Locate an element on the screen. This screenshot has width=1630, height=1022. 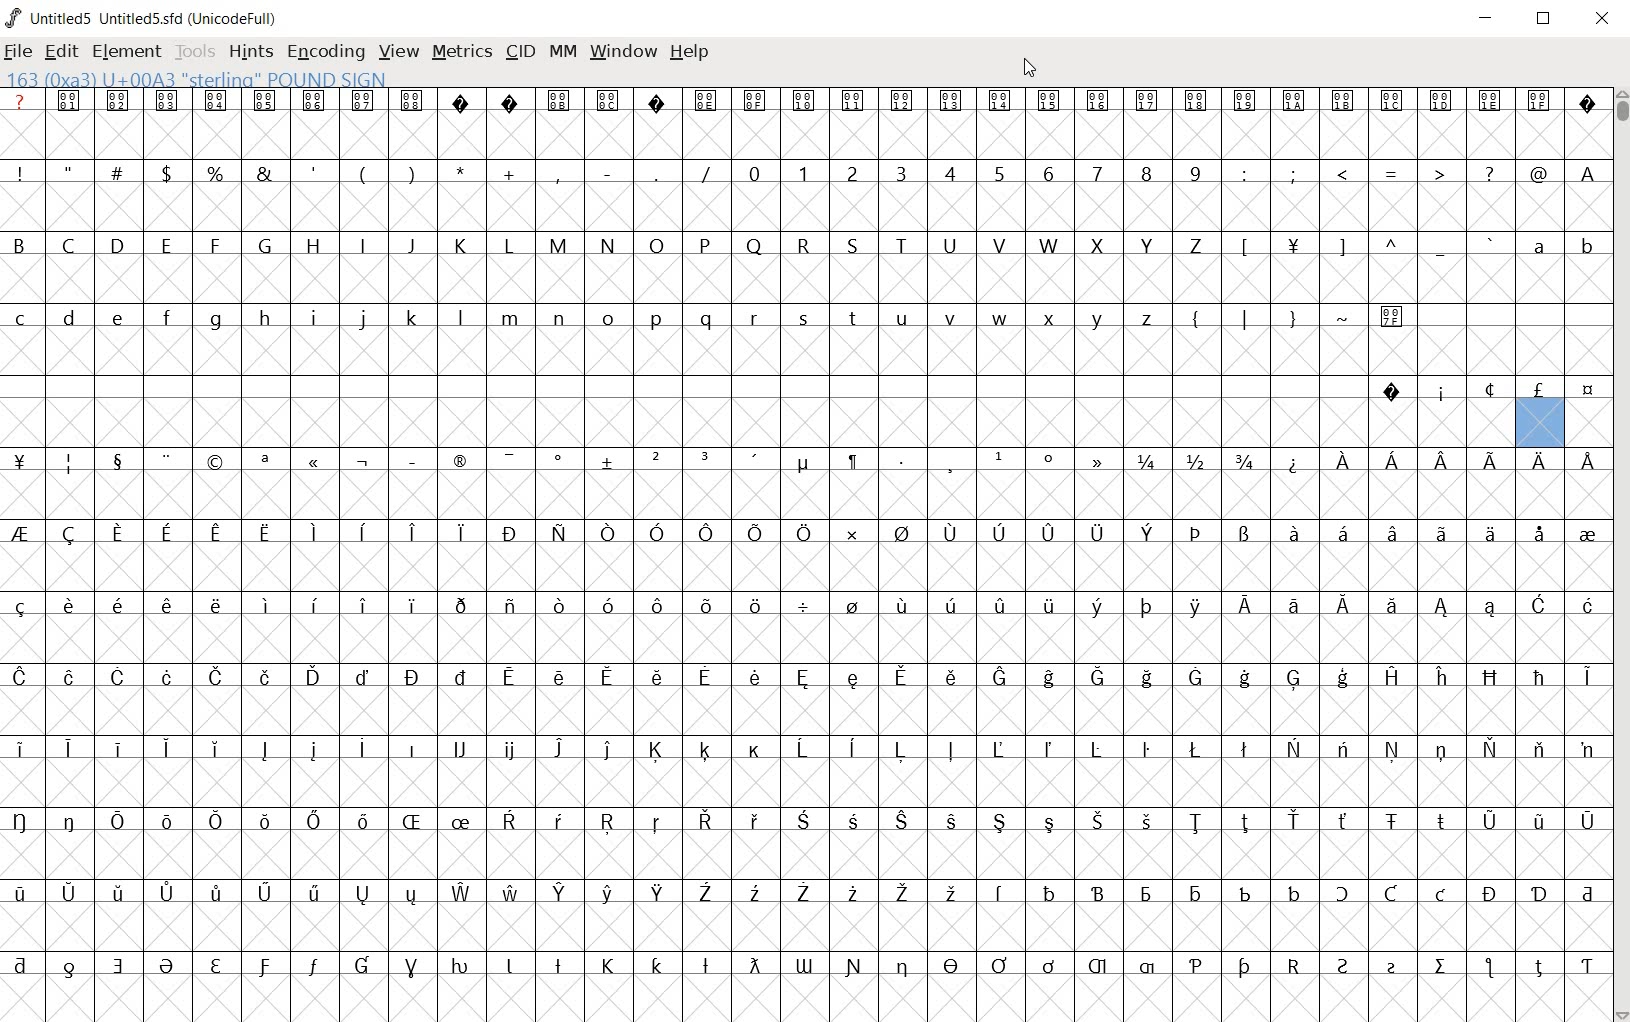
Symbol is located at coordinates (411, 747).